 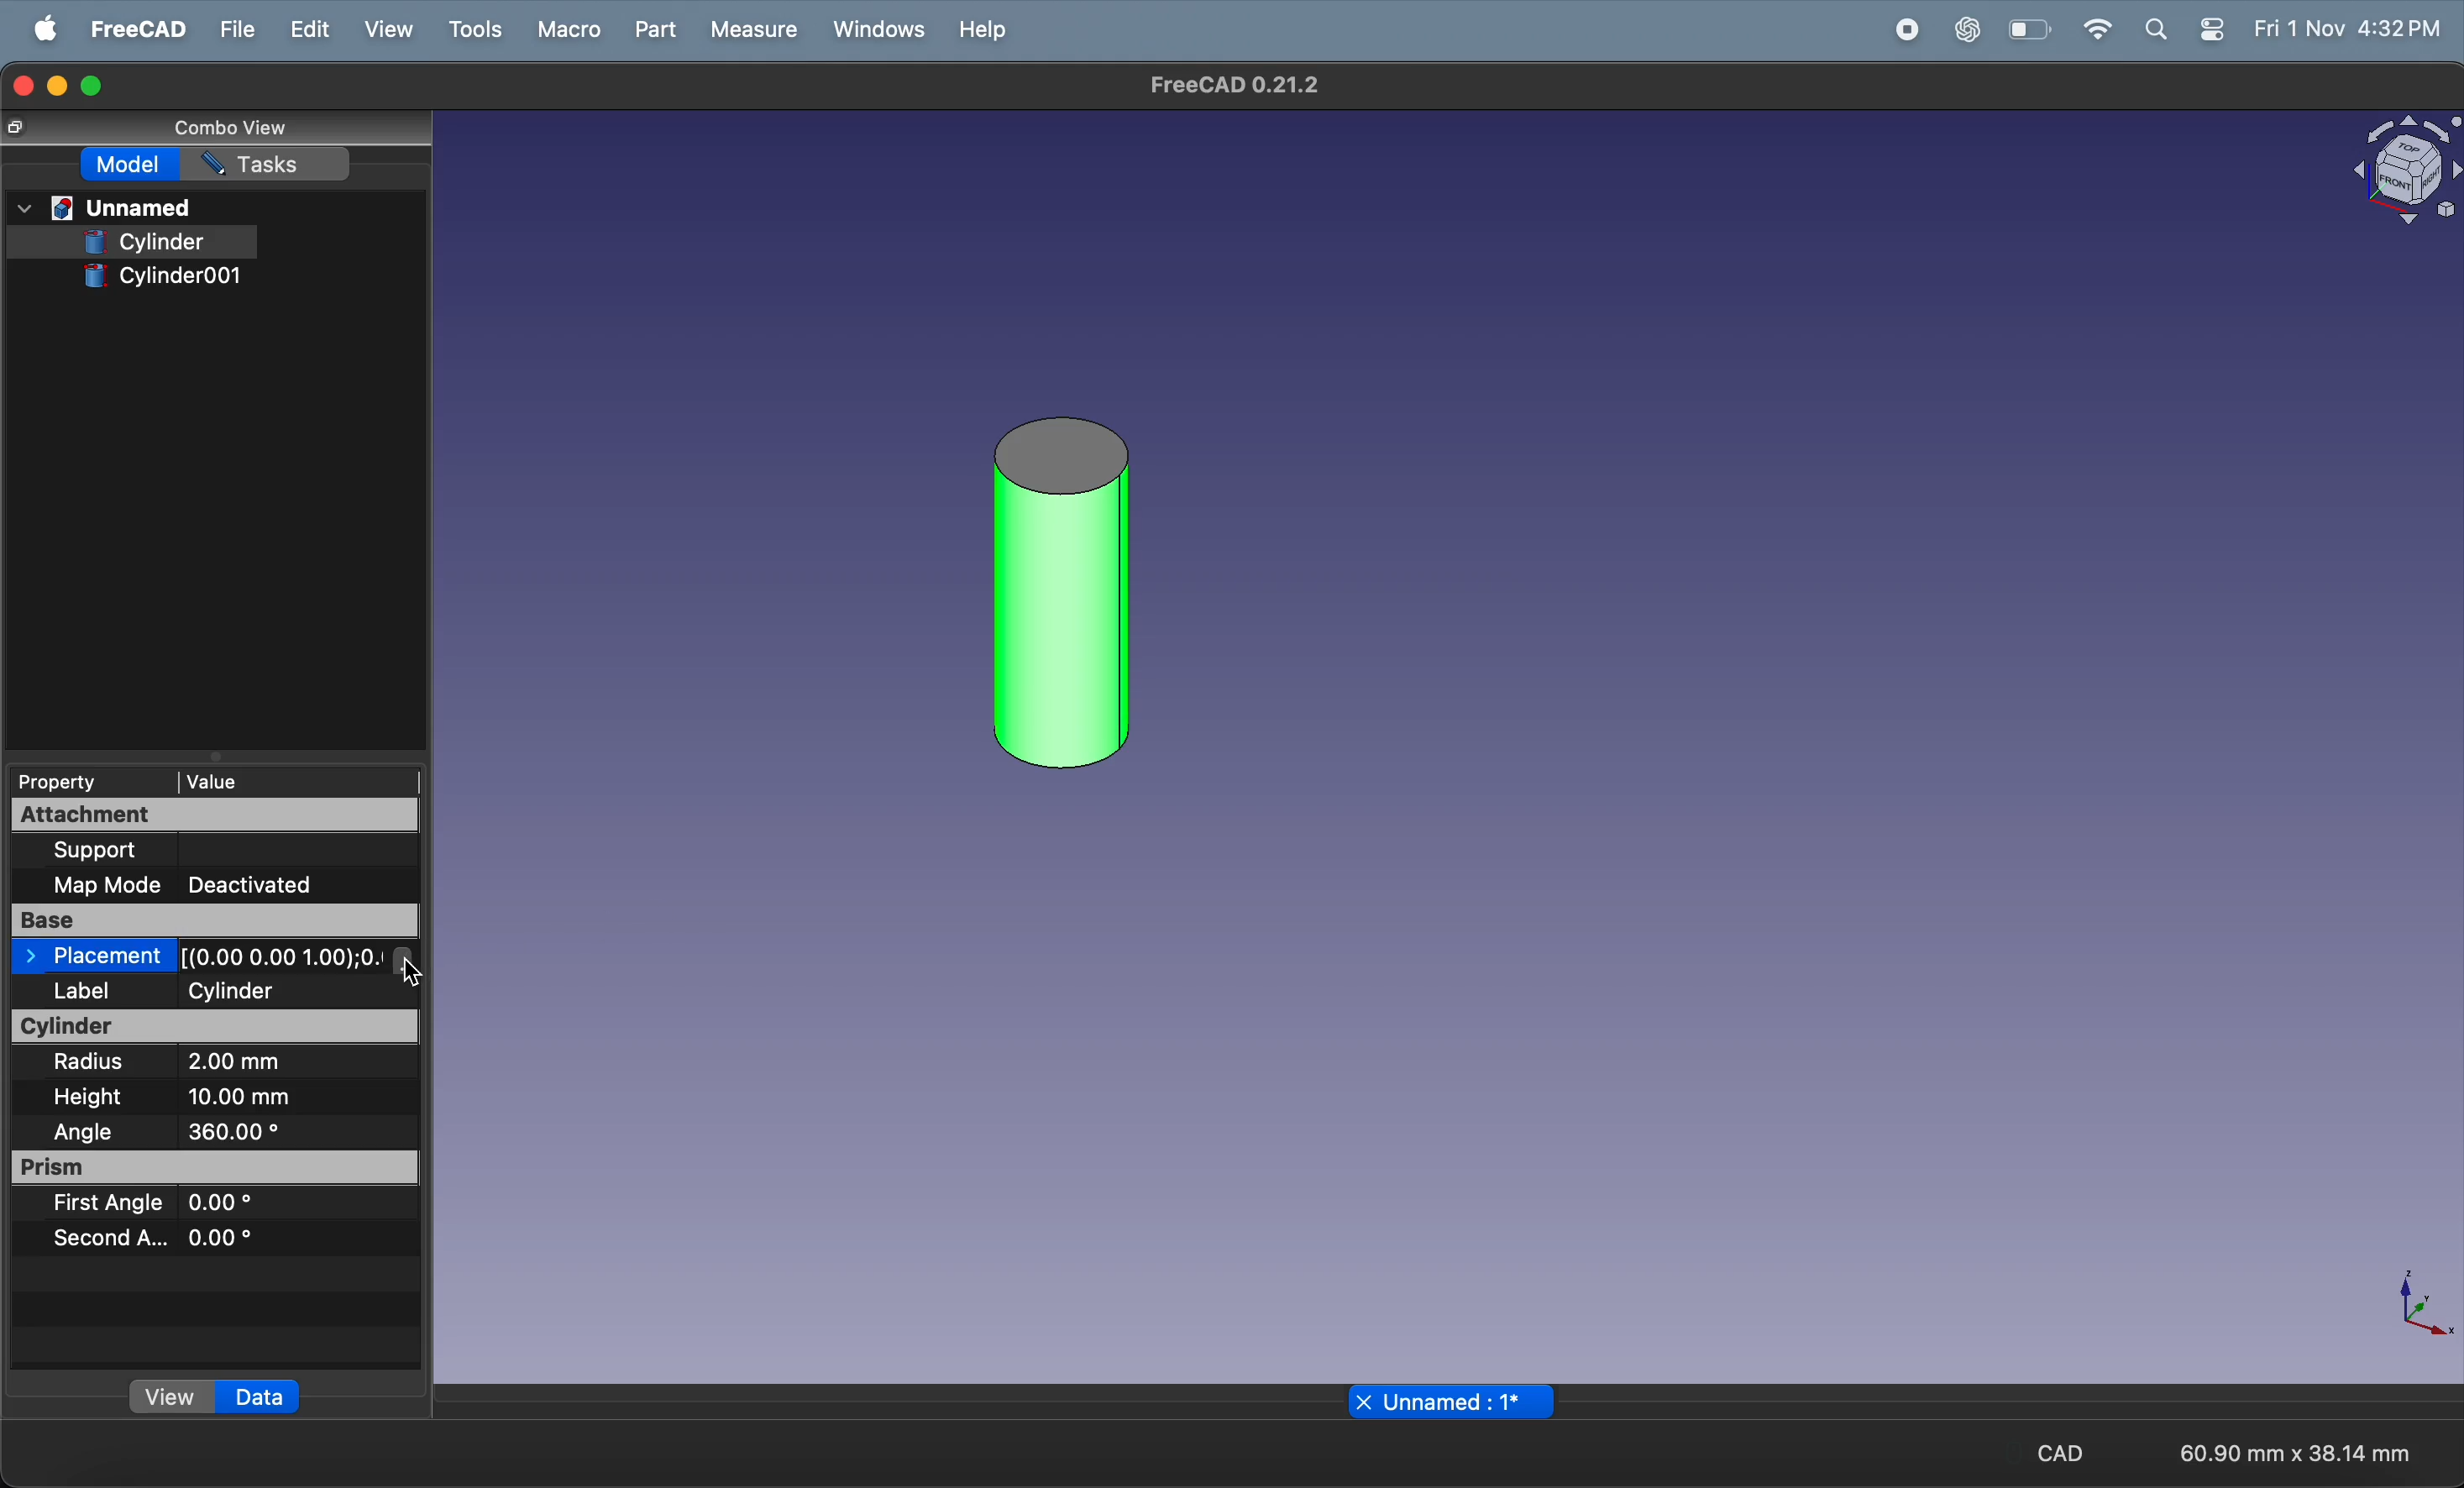 I want to click on freeCad  0.21.2, so click(x=1233, y=85).